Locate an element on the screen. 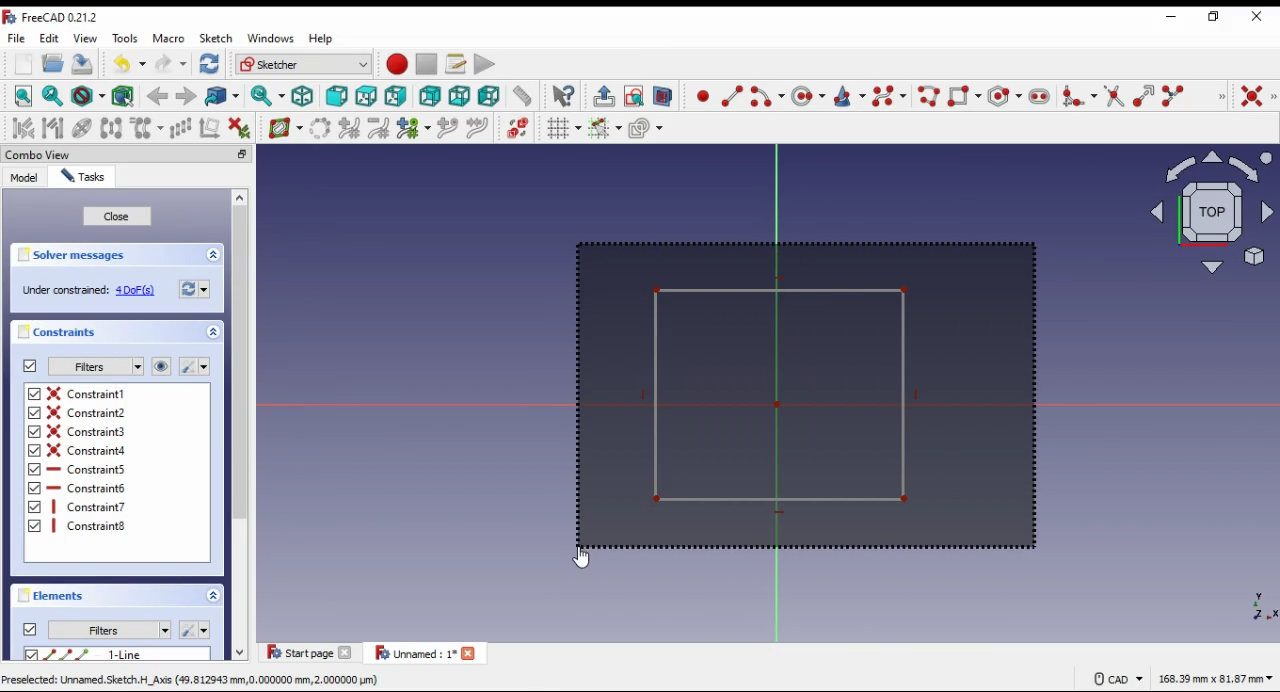  left is located at coordinates (490, 96).